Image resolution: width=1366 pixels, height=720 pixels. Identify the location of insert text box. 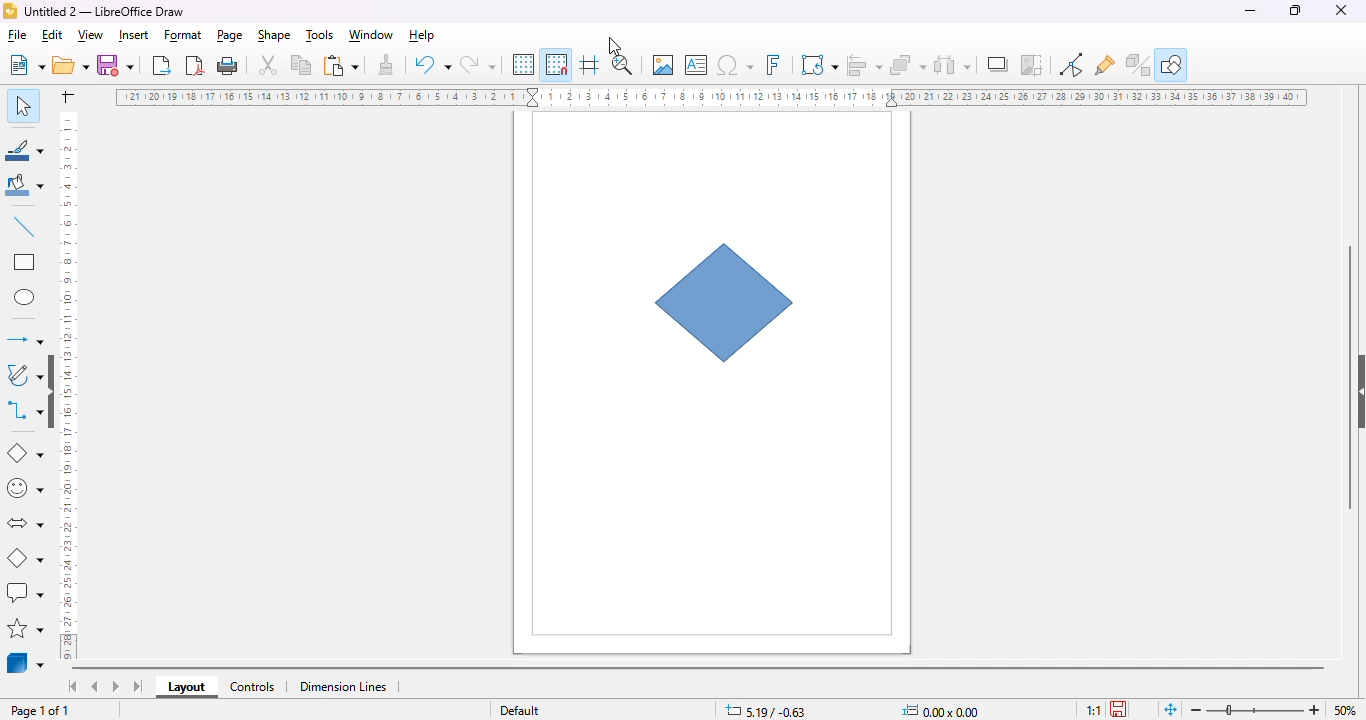
(696, 65).